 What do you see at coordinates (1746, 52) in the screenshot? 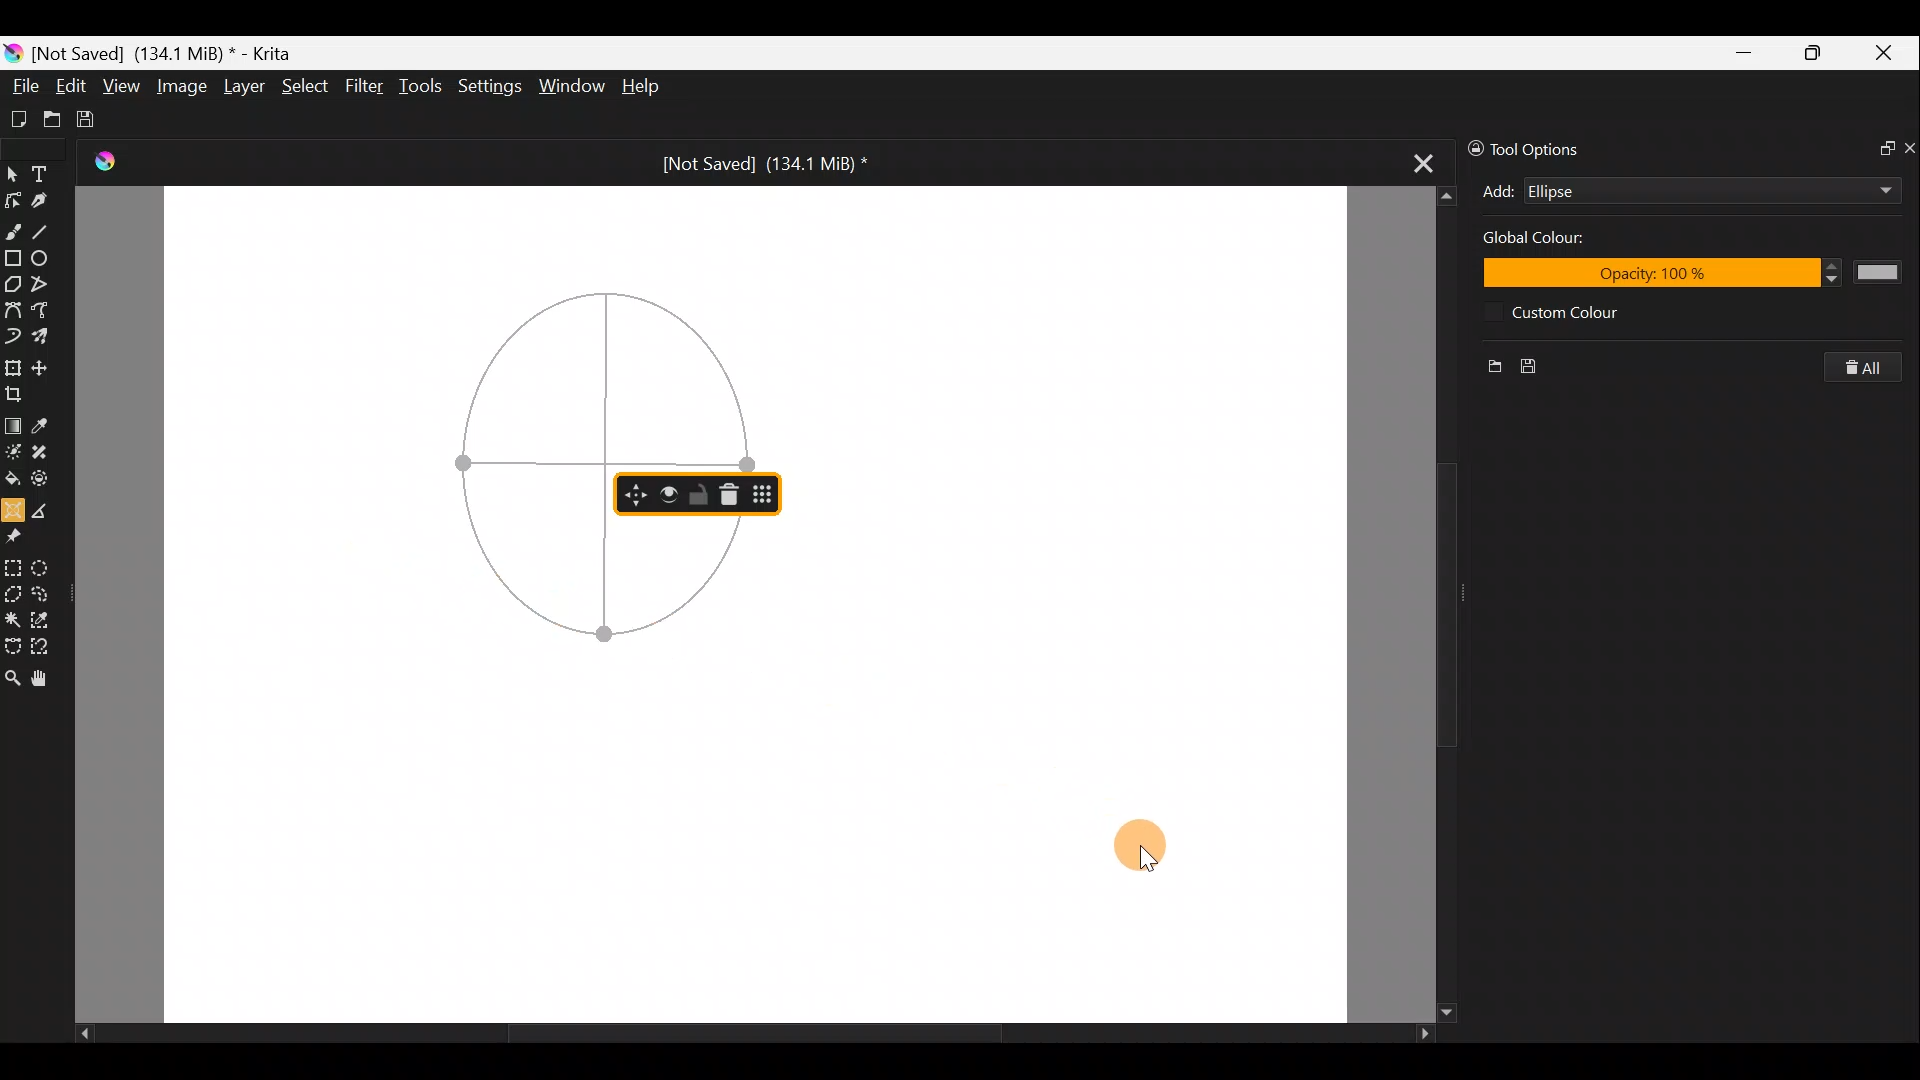
I see `Minimize` at bounding box center [1746, 52].